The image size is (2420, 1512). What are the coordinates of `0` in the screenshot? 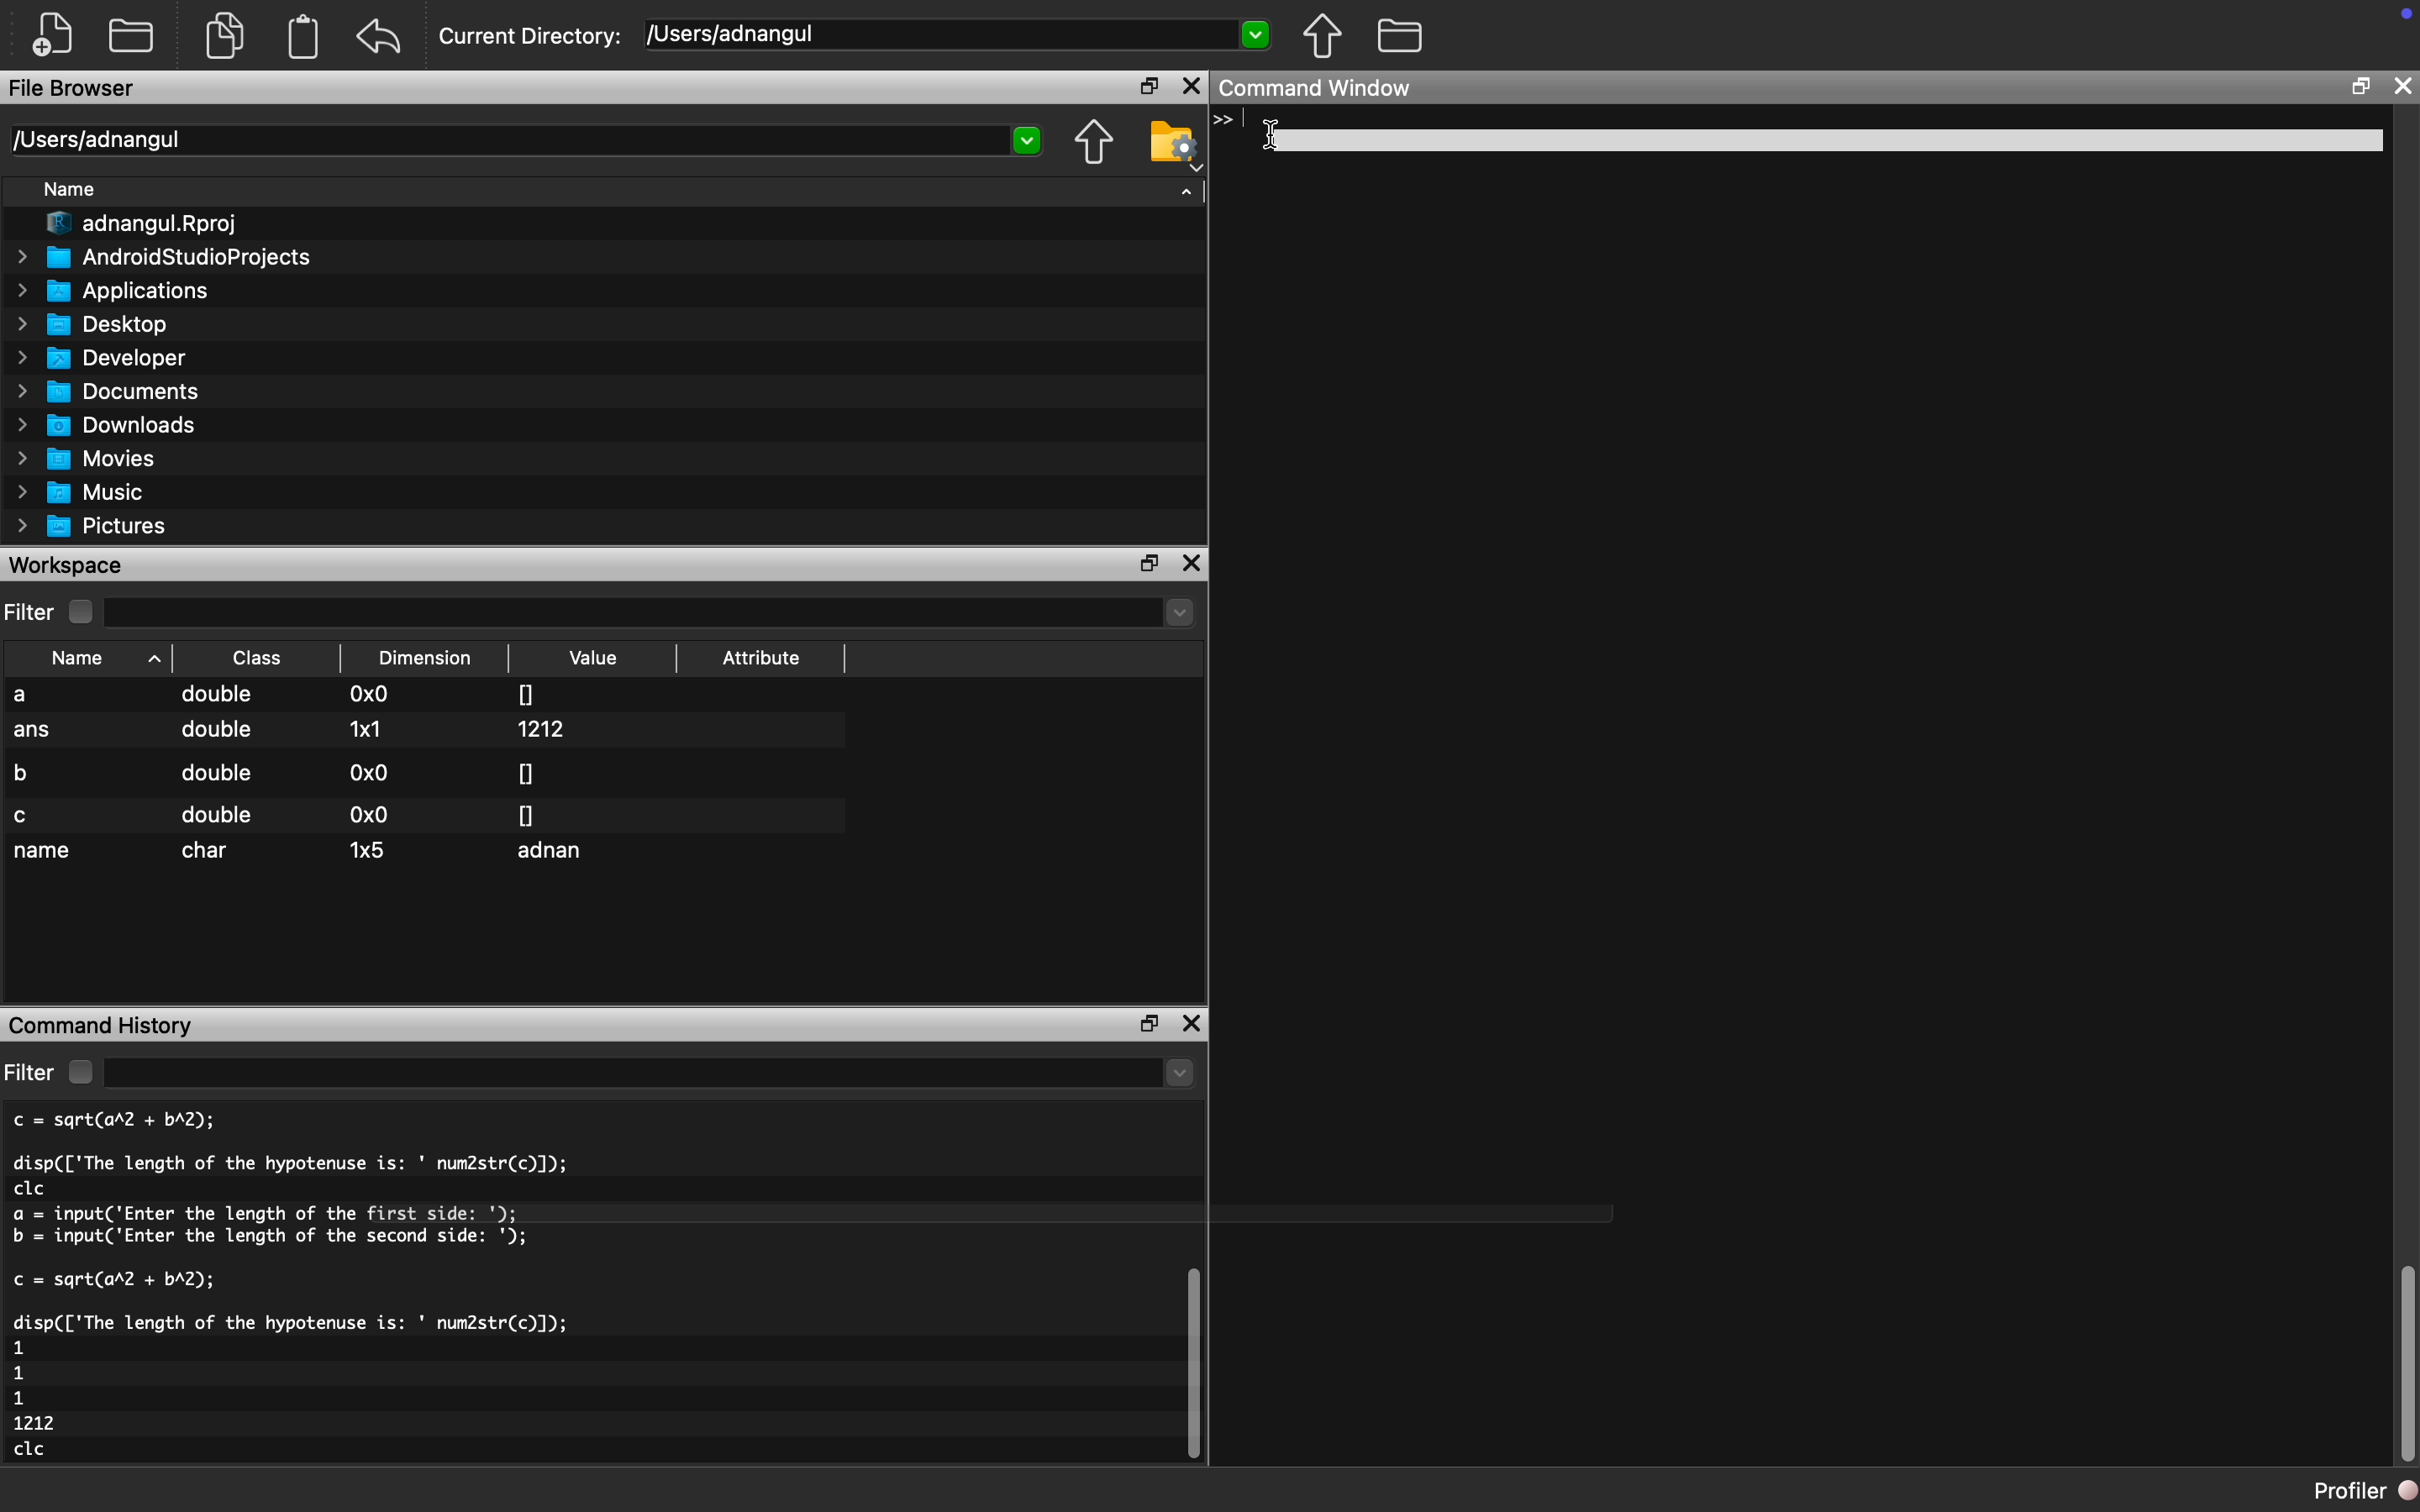 It's located at (527, 814).